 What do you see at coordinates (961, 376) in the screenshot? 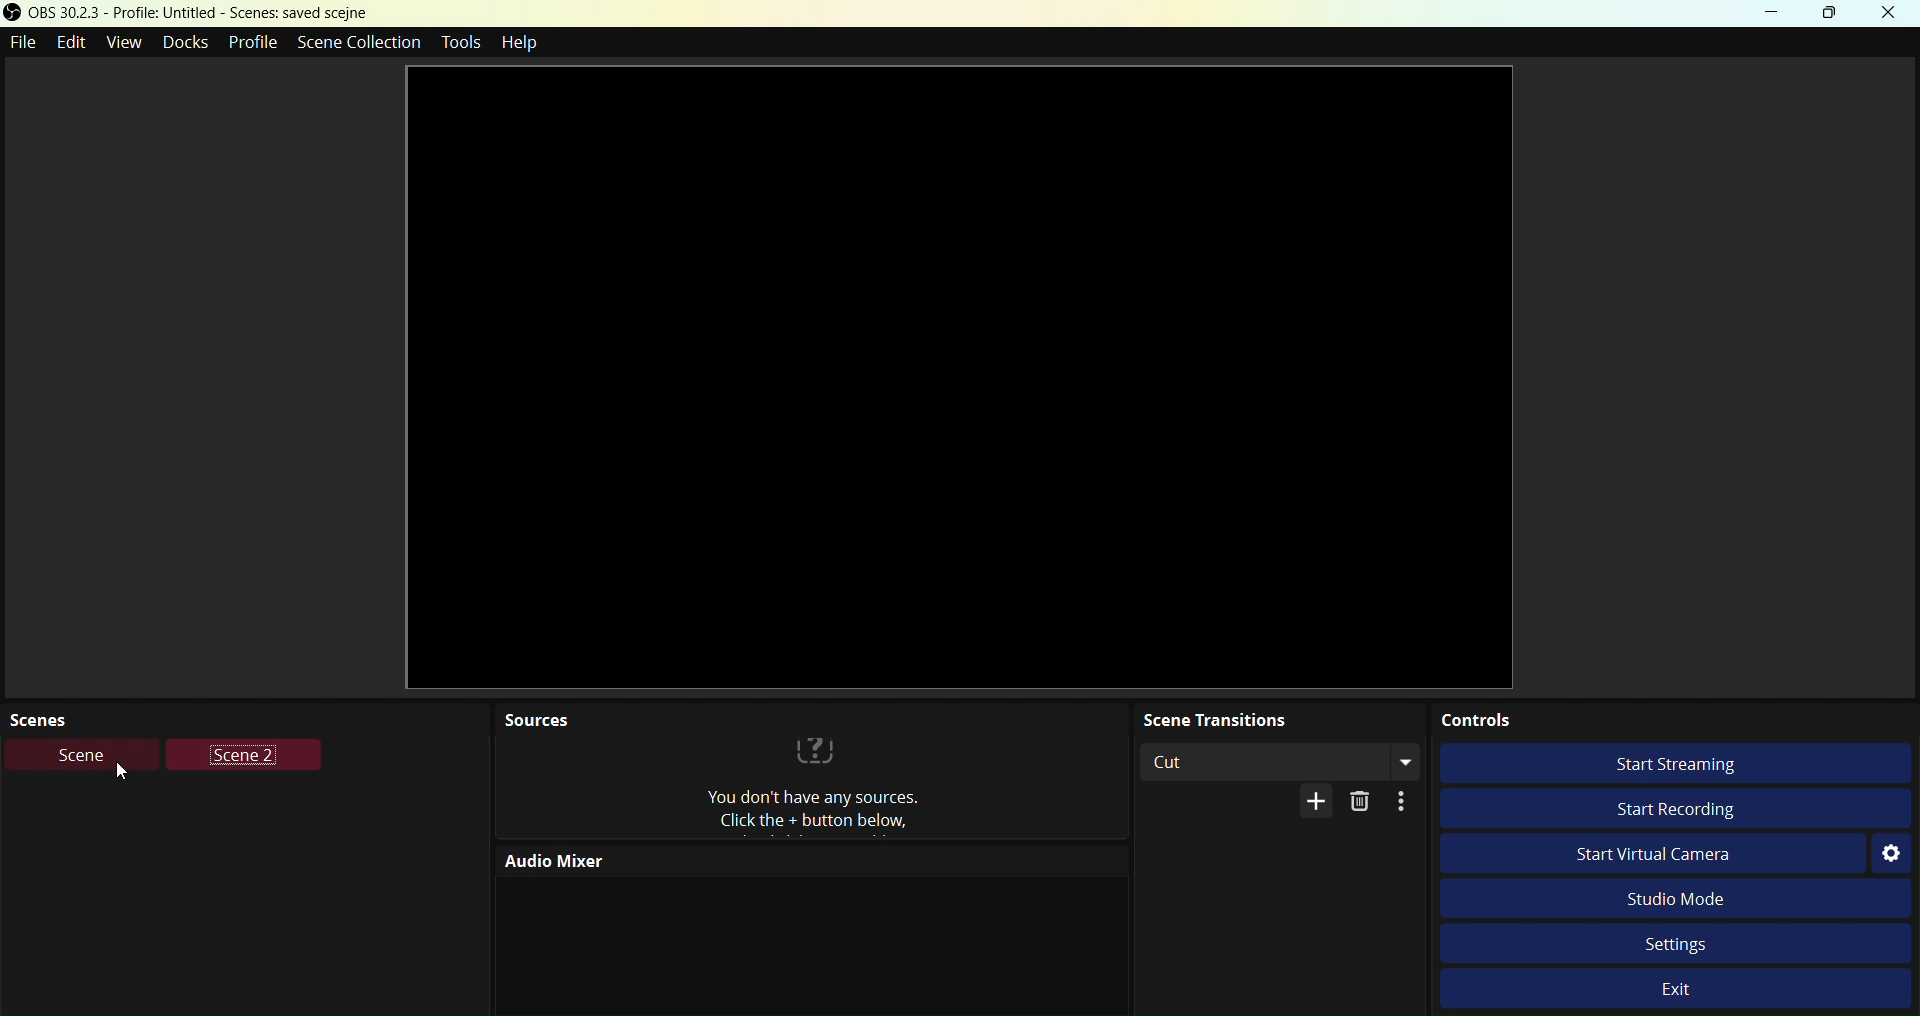
I see `Video preview` at bounding box center [961, 376].